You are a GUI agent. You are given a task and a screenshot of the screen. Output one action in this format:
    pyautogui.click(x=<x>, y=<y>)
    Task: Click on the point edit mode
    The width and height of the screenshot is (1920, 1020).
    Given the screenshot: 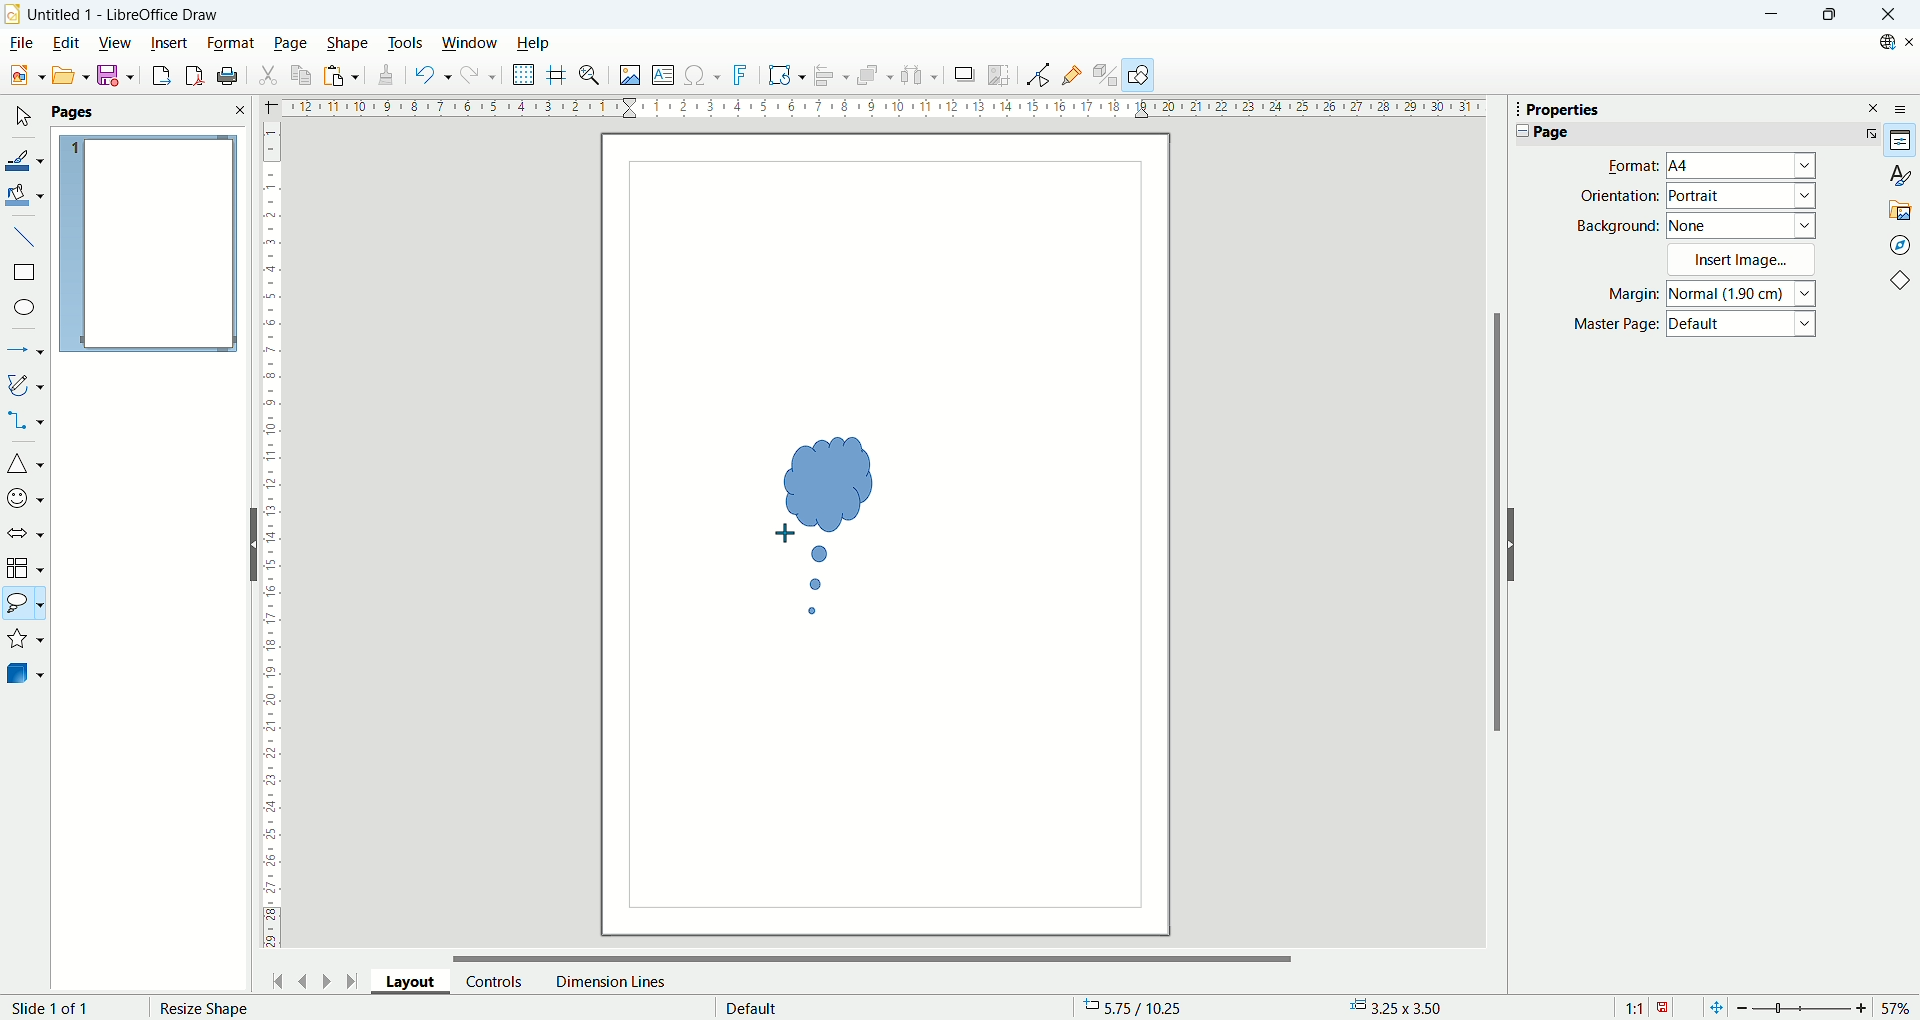 What is the action you would take?
    pyautogui.click(x=1037, y=75)
    